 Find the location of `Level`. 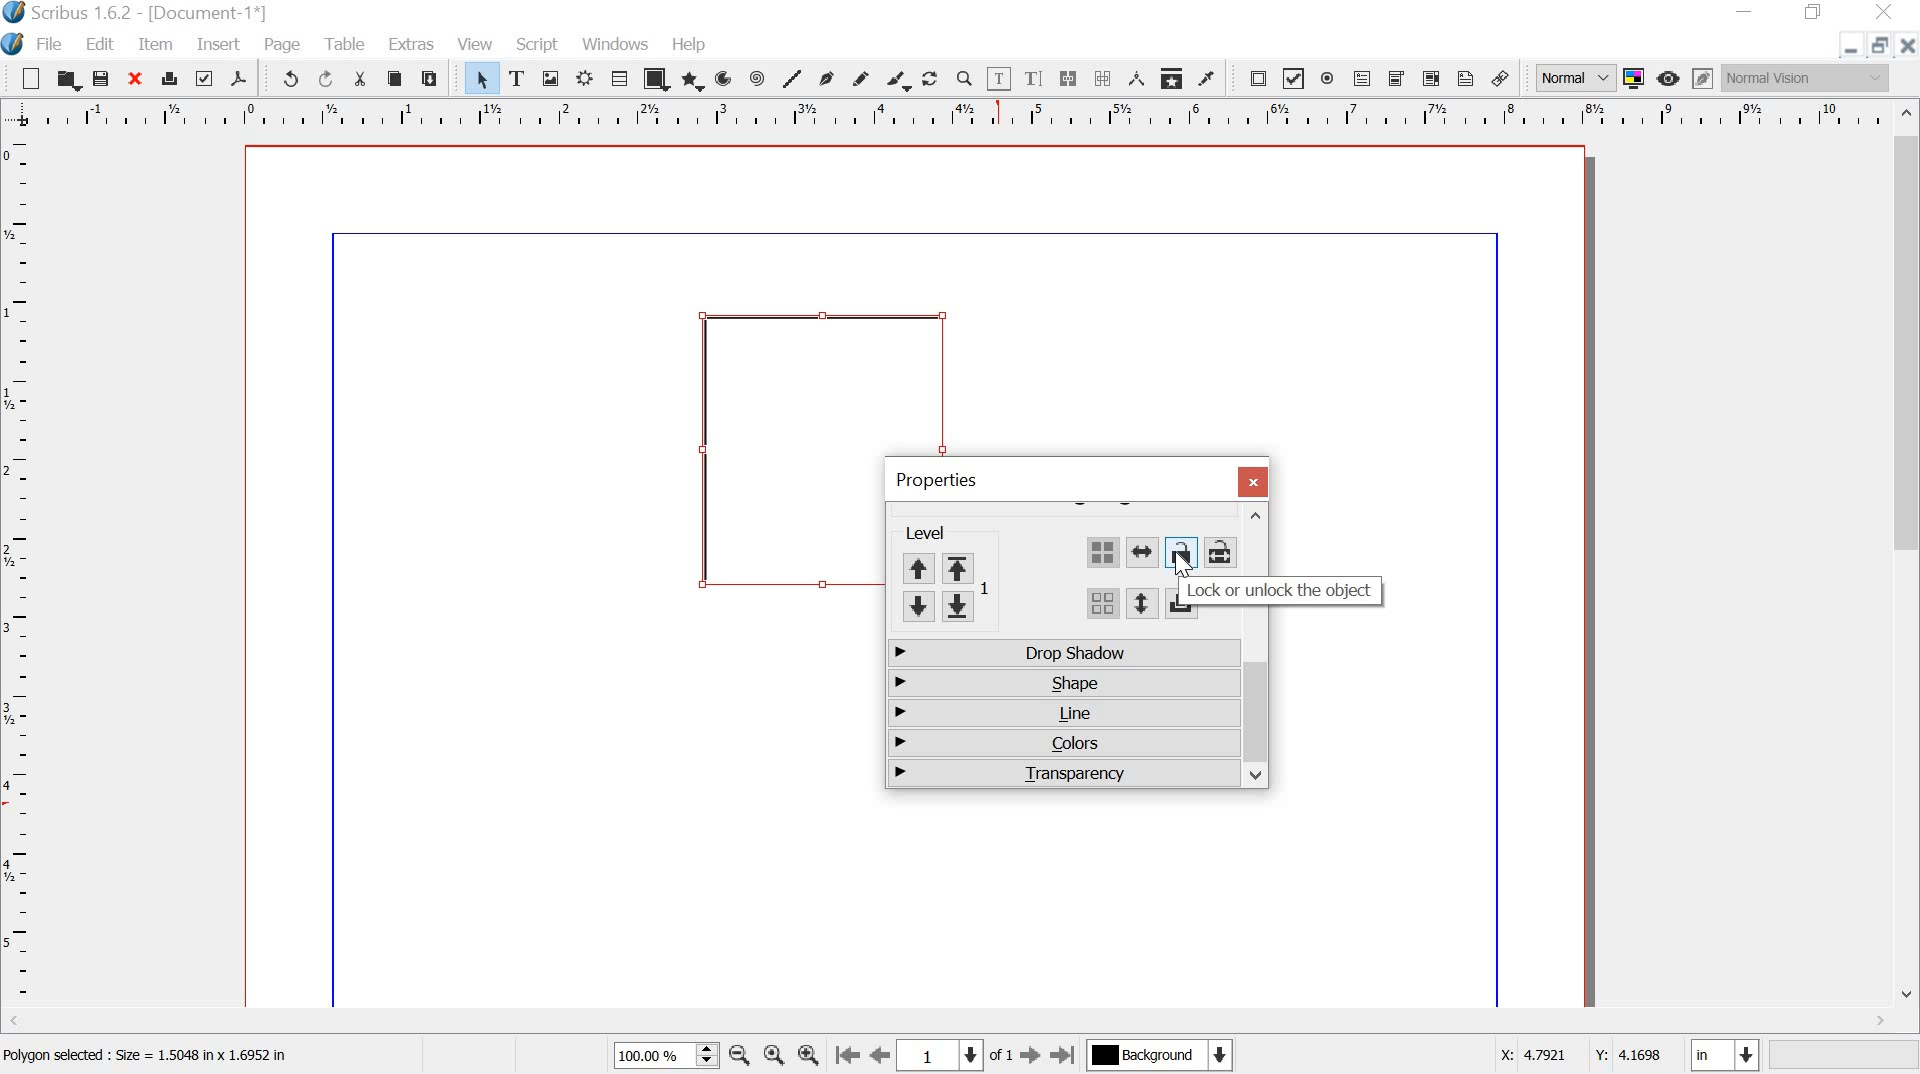

Level is located at coordinates (941, 533).